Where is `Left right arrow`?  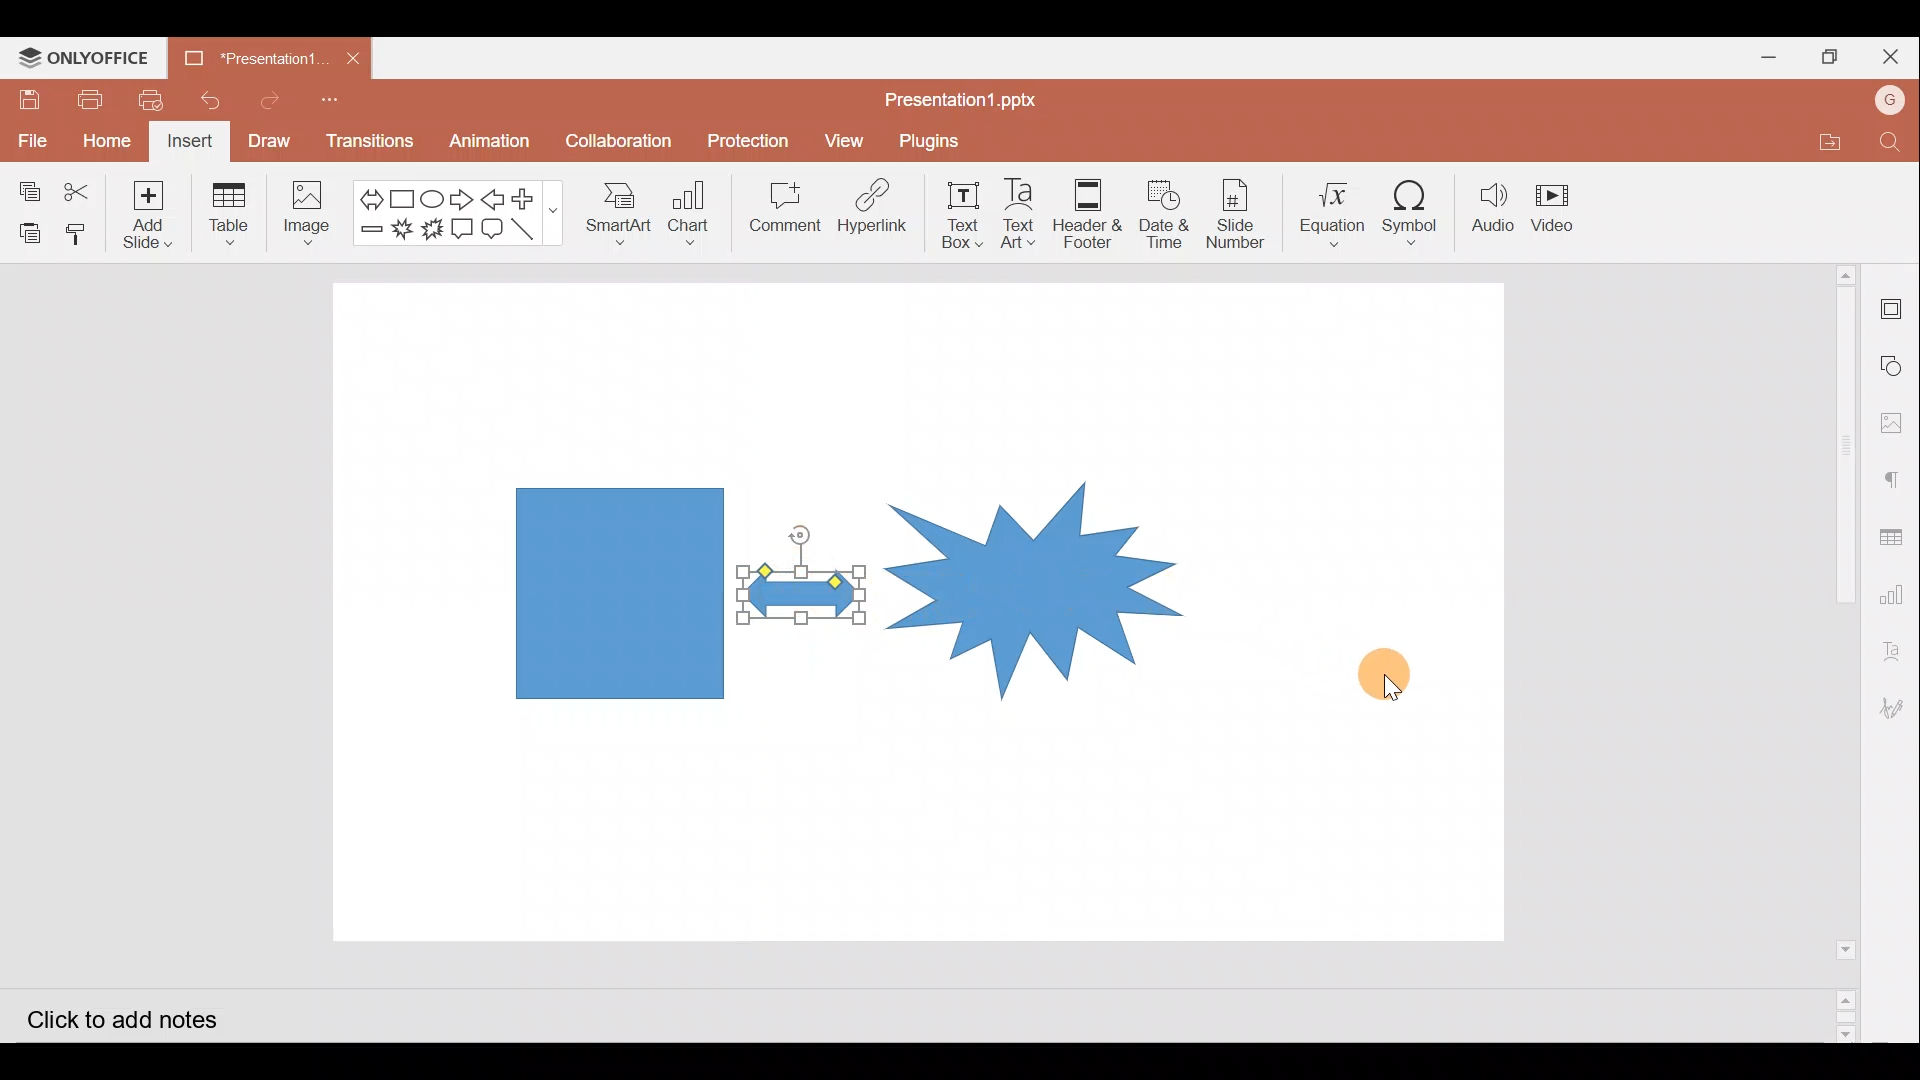
Left right arrow is located at coordinates (365, 195).